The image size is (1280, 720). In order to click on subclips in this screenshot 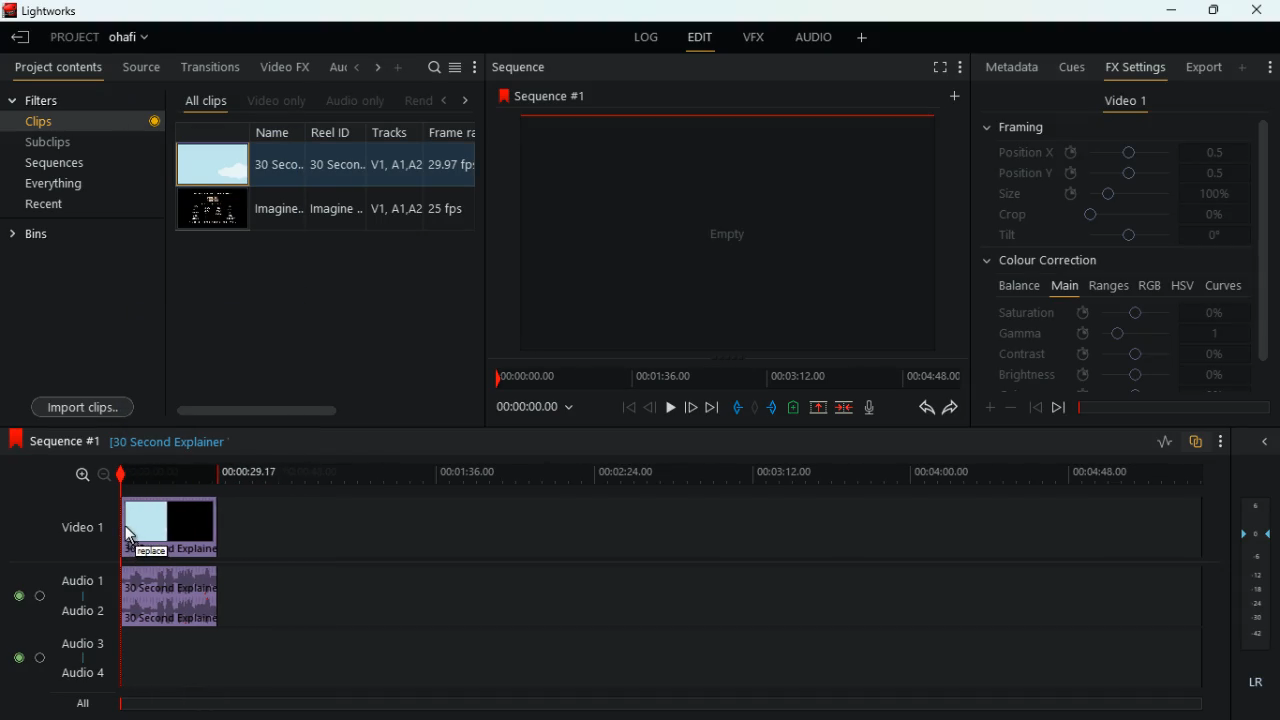, I will do `click(83, 141)`.